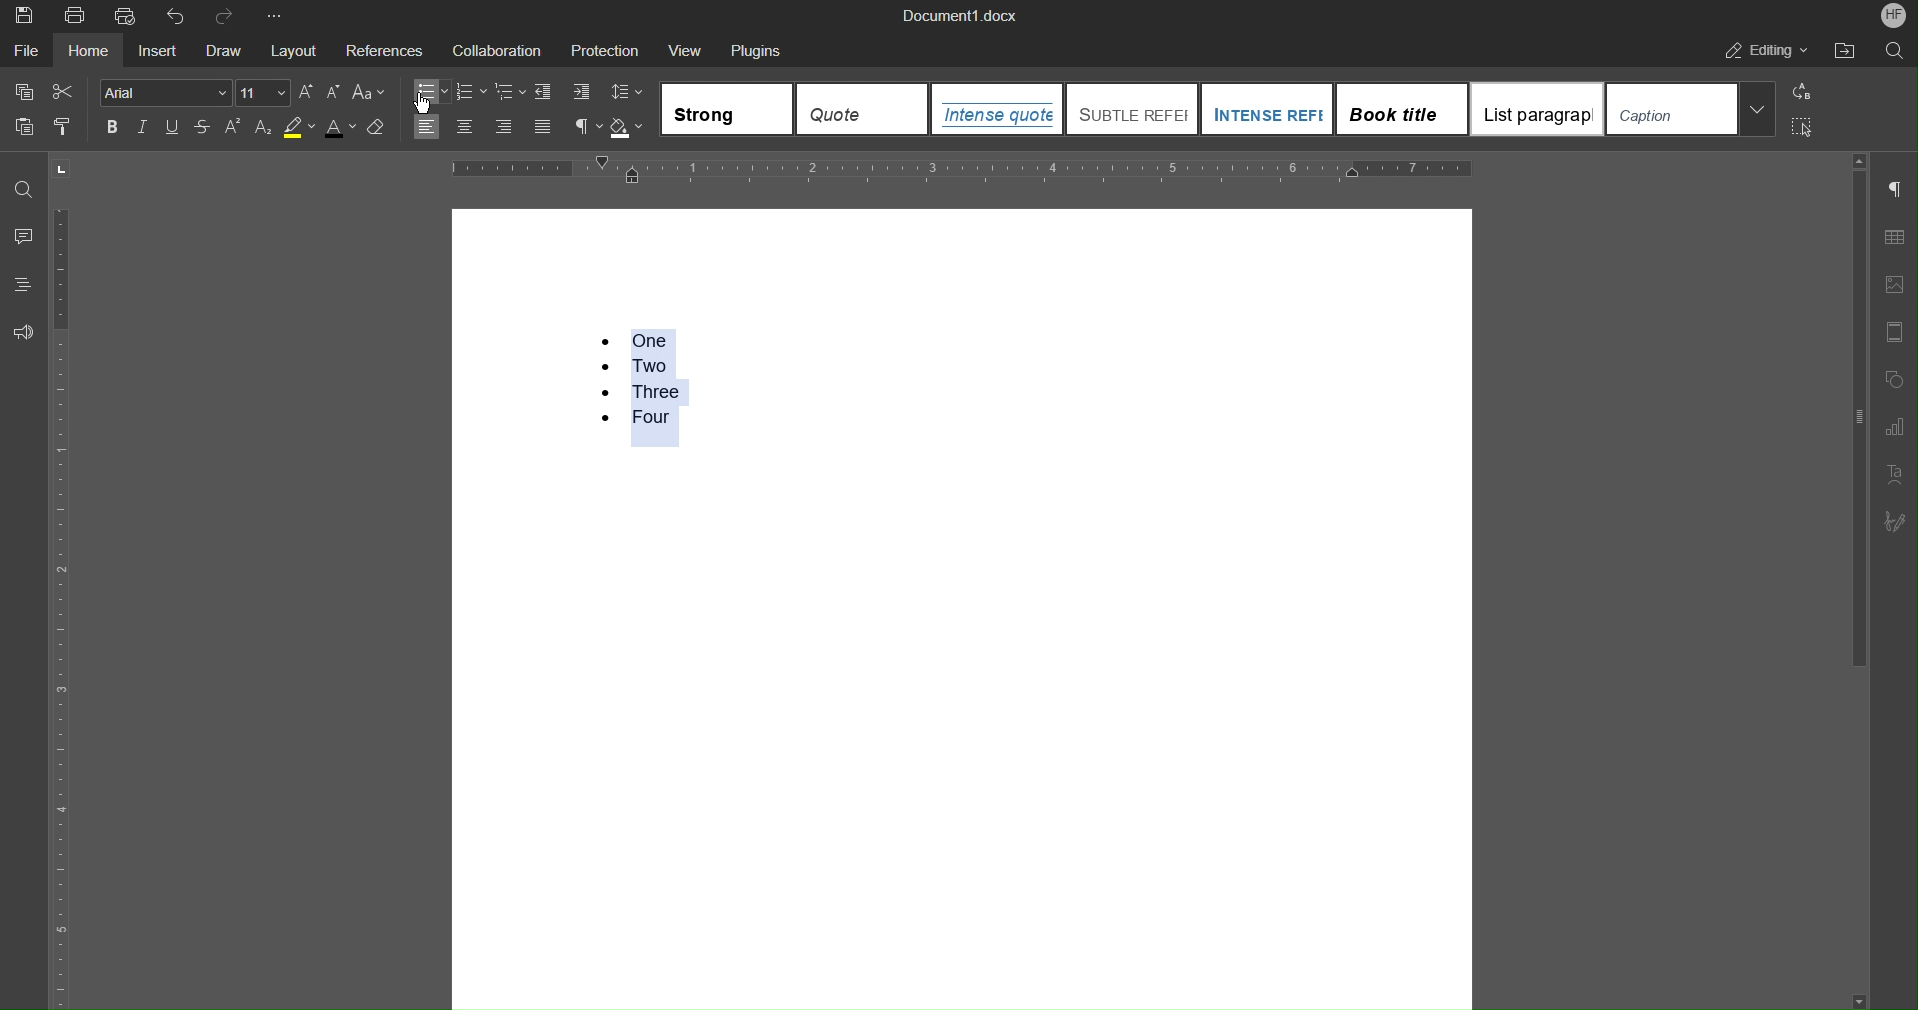  Describe the element at coordinates (112, 128) in the screenshot. I see `Bold` at that location.